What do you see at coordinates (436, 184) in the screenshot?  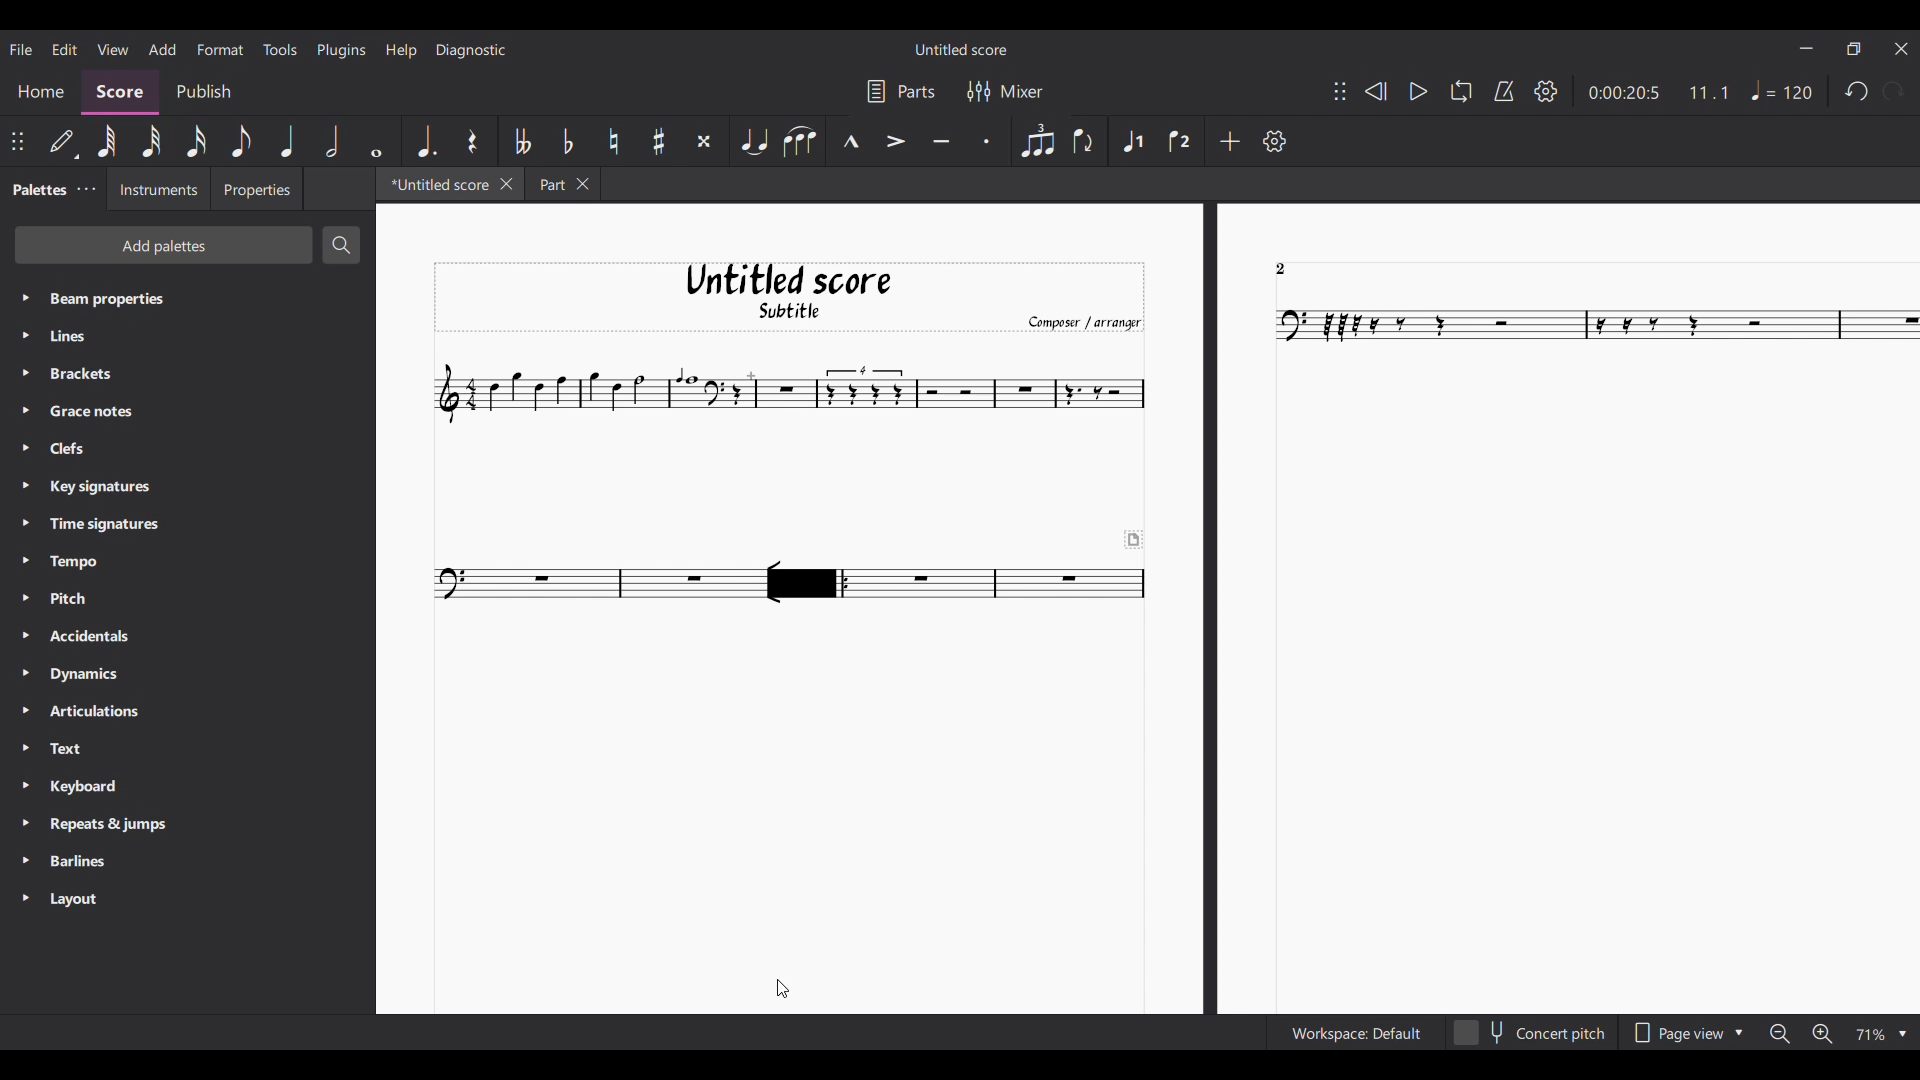 I see `Current tab highlighted` at bounding box center [436, 184].